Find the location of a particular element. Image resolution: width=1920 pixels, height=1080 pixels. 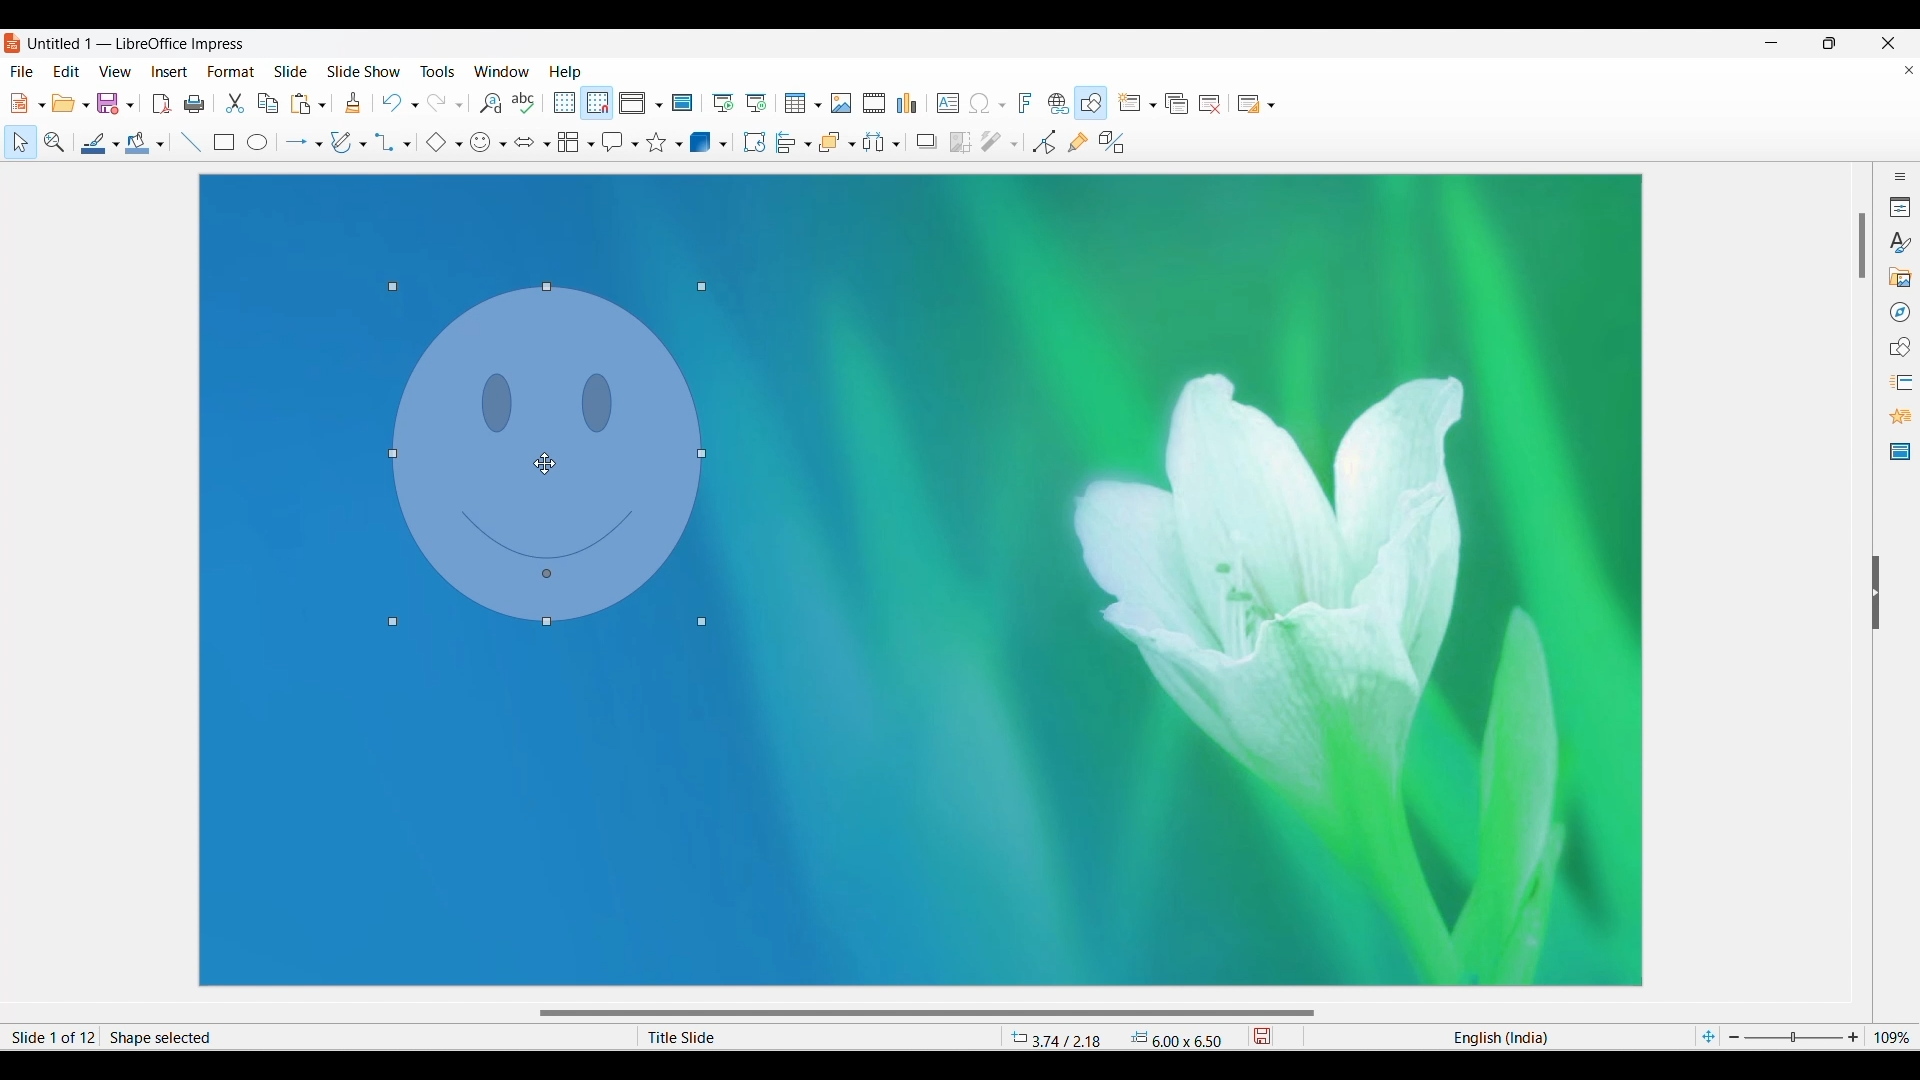

Selected connector is located at coordinates (386, 142).